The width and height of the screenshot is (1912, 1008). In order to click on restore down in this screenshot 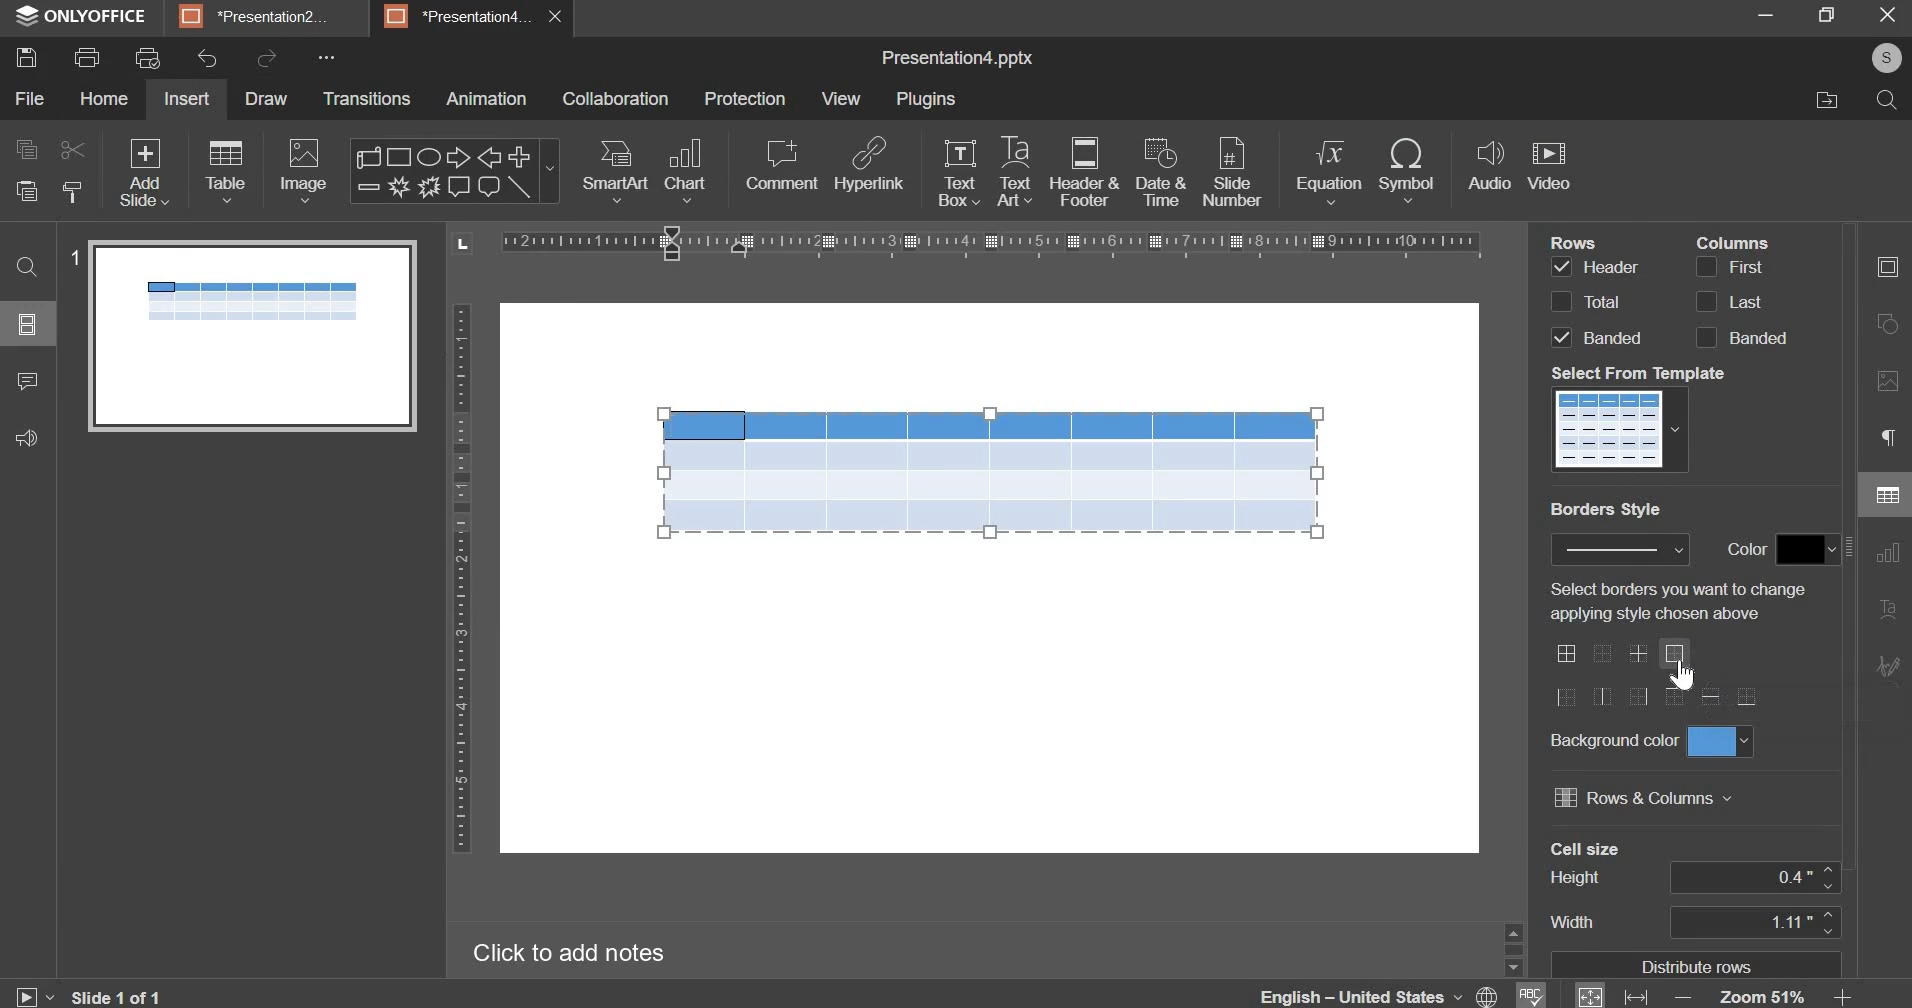, I will do `click(1826, 16)`.